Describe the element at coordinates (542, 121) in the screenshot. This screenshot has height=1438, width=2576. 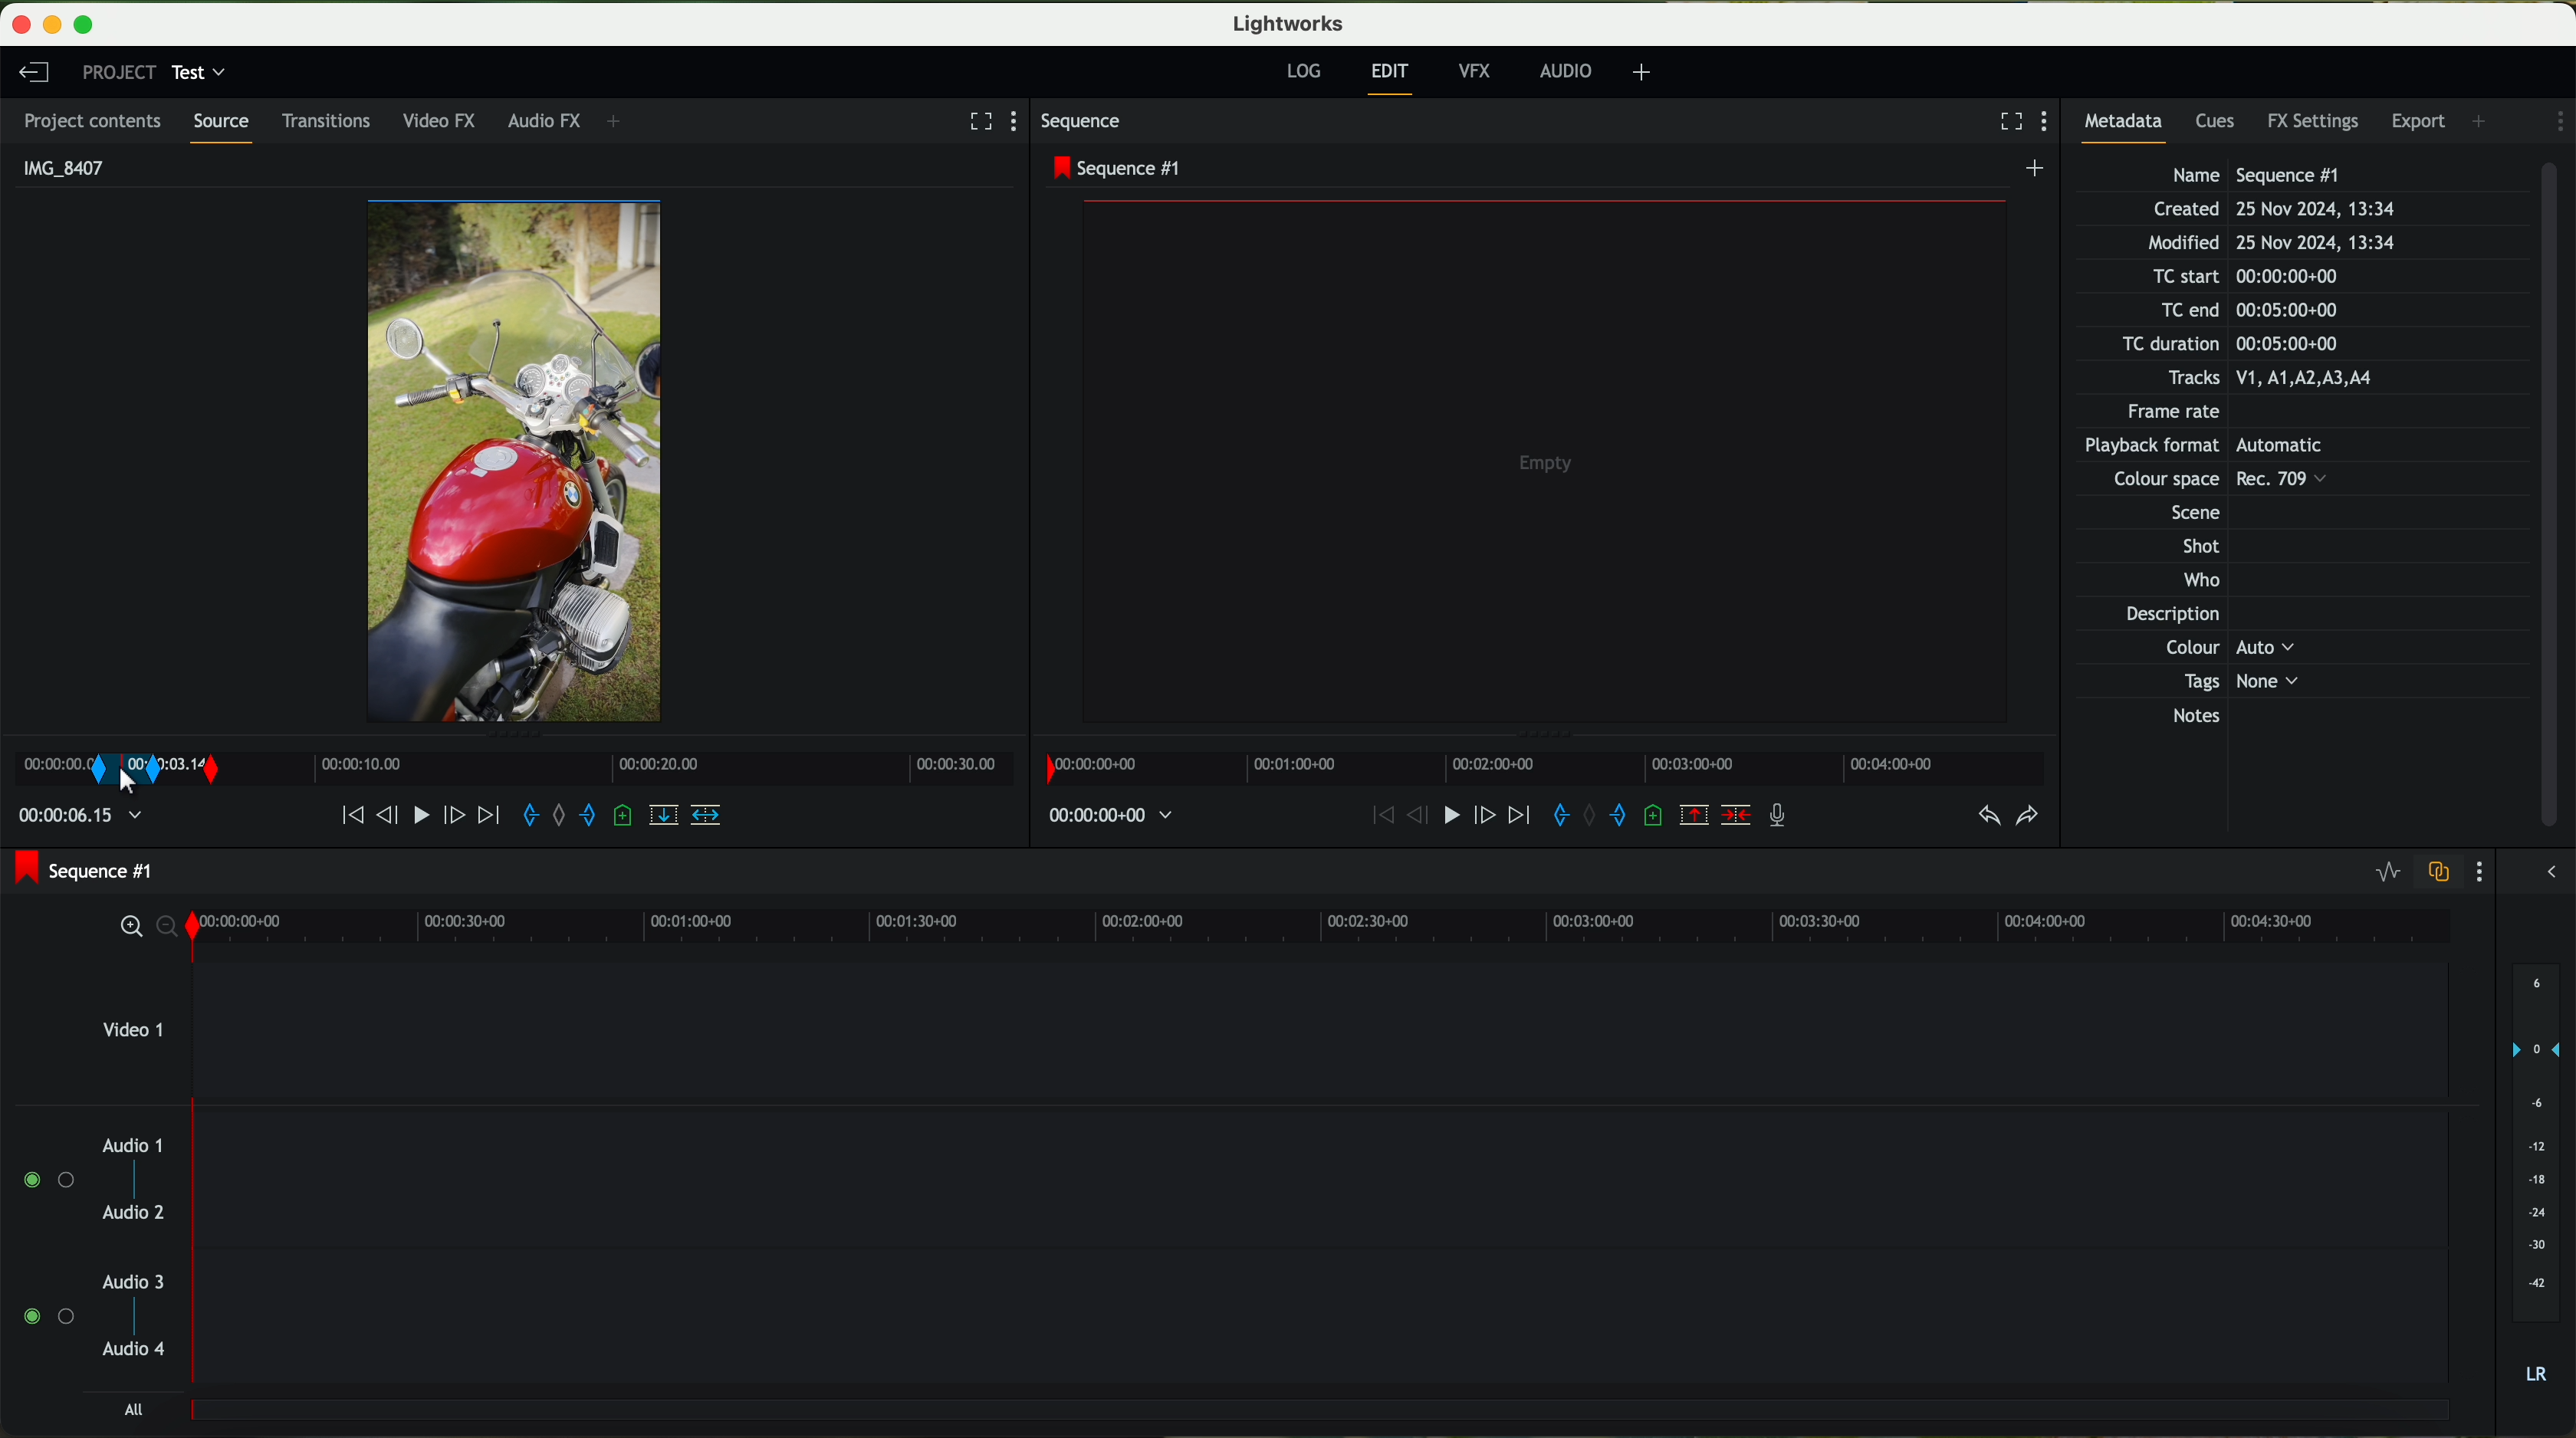
I see `audio FX` at that location.